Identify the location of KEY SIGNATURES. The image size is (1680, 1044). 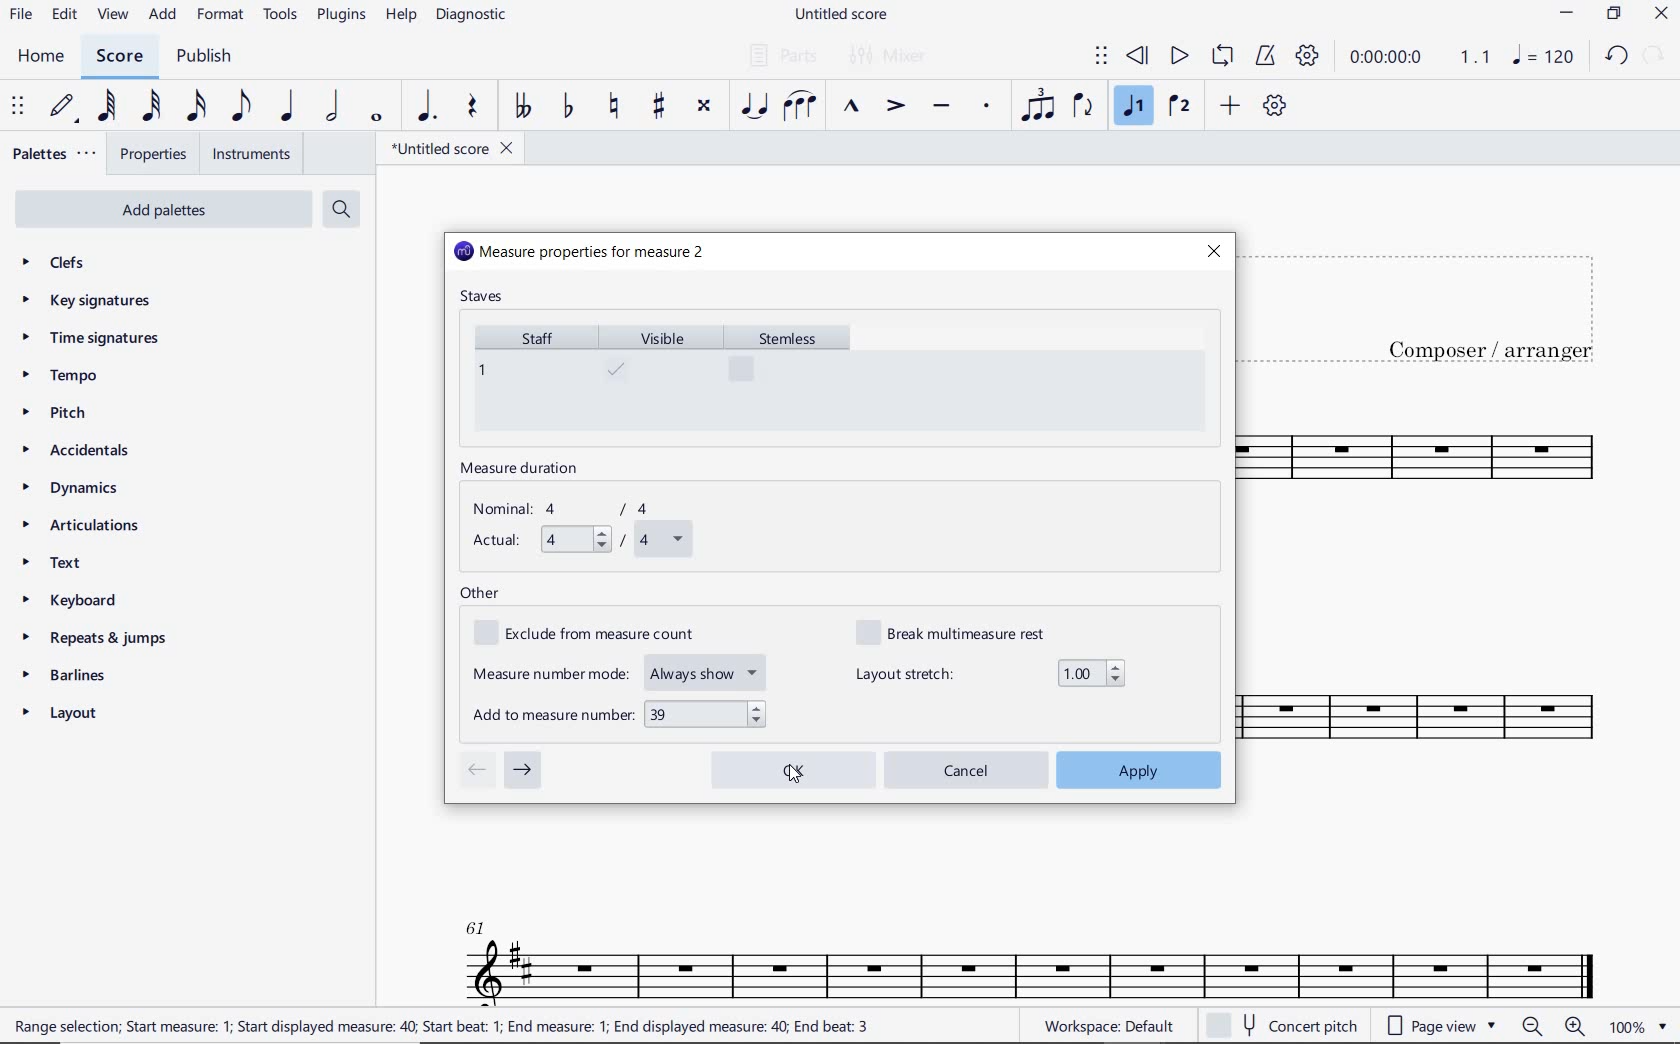
(92, 300).